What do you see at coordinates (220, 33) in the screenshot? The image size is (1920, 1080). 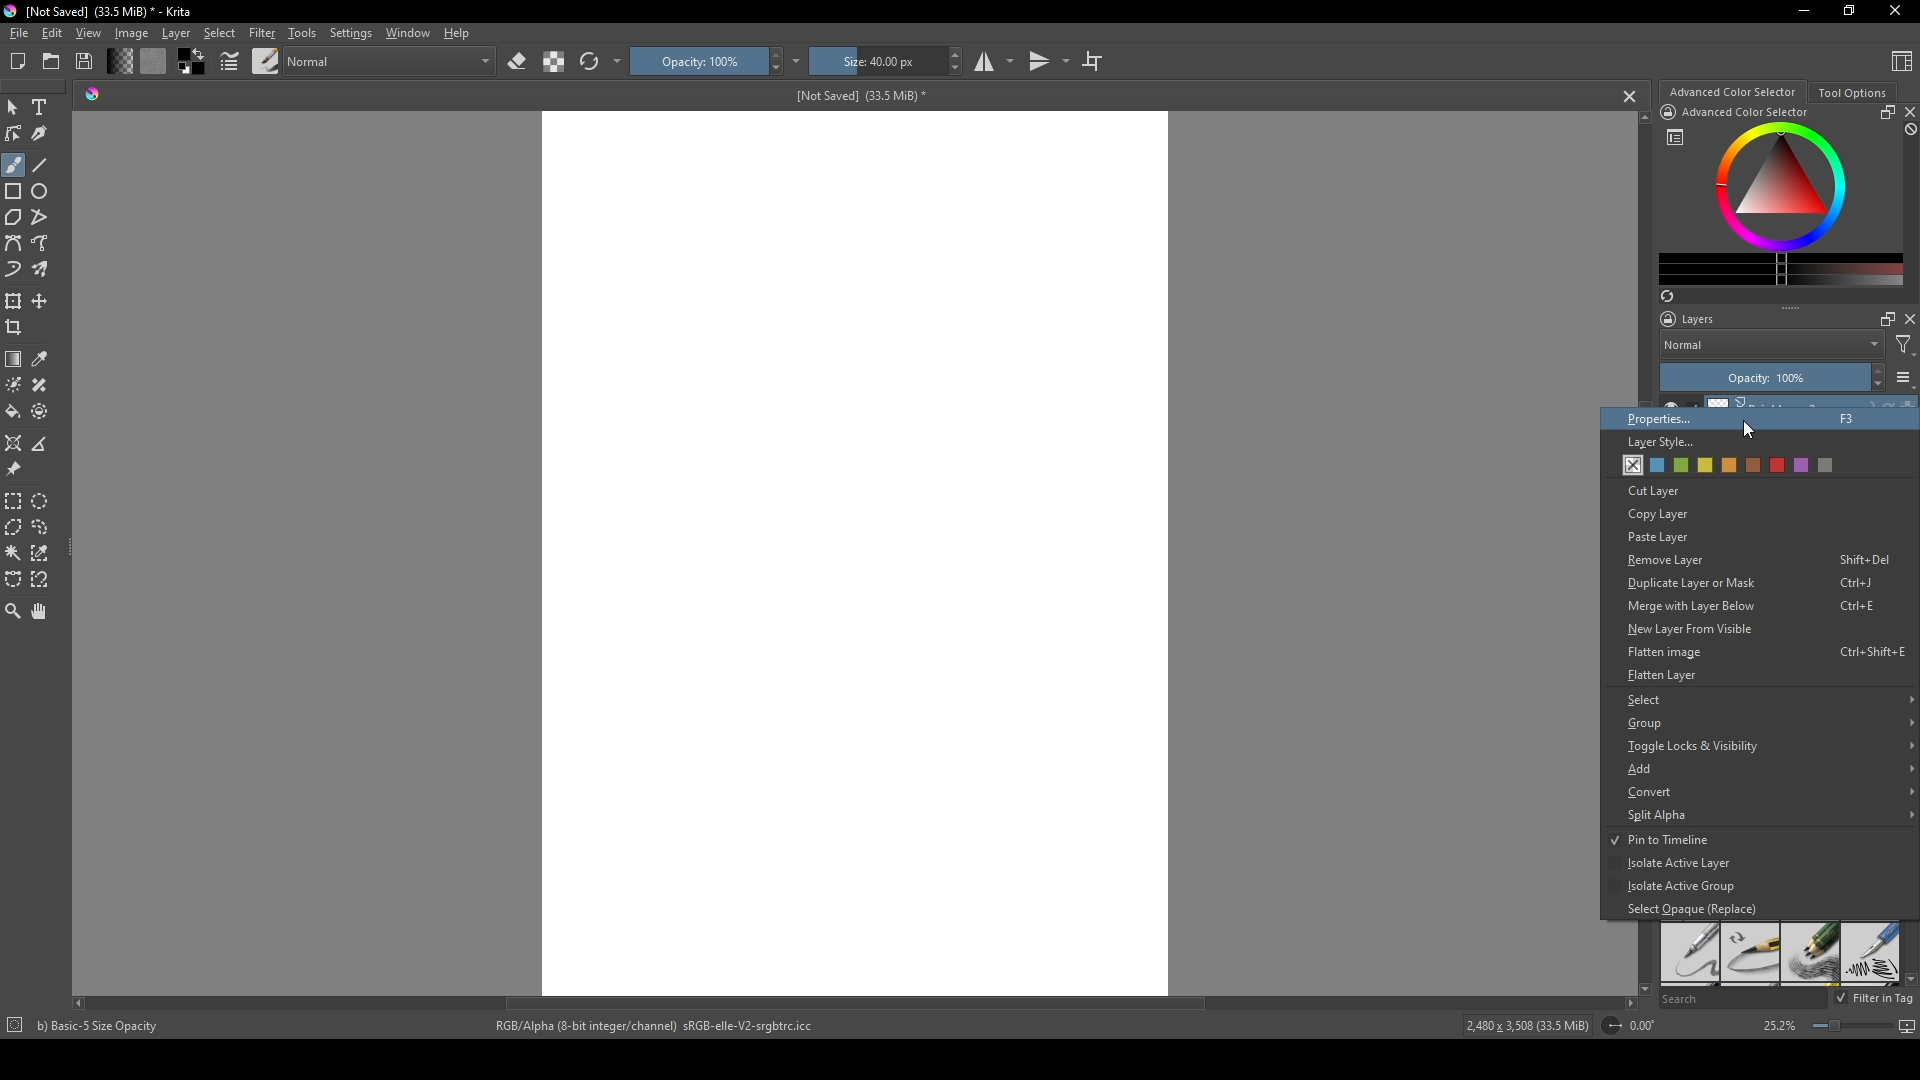 I see `Select` at bounding box center [220, 33].